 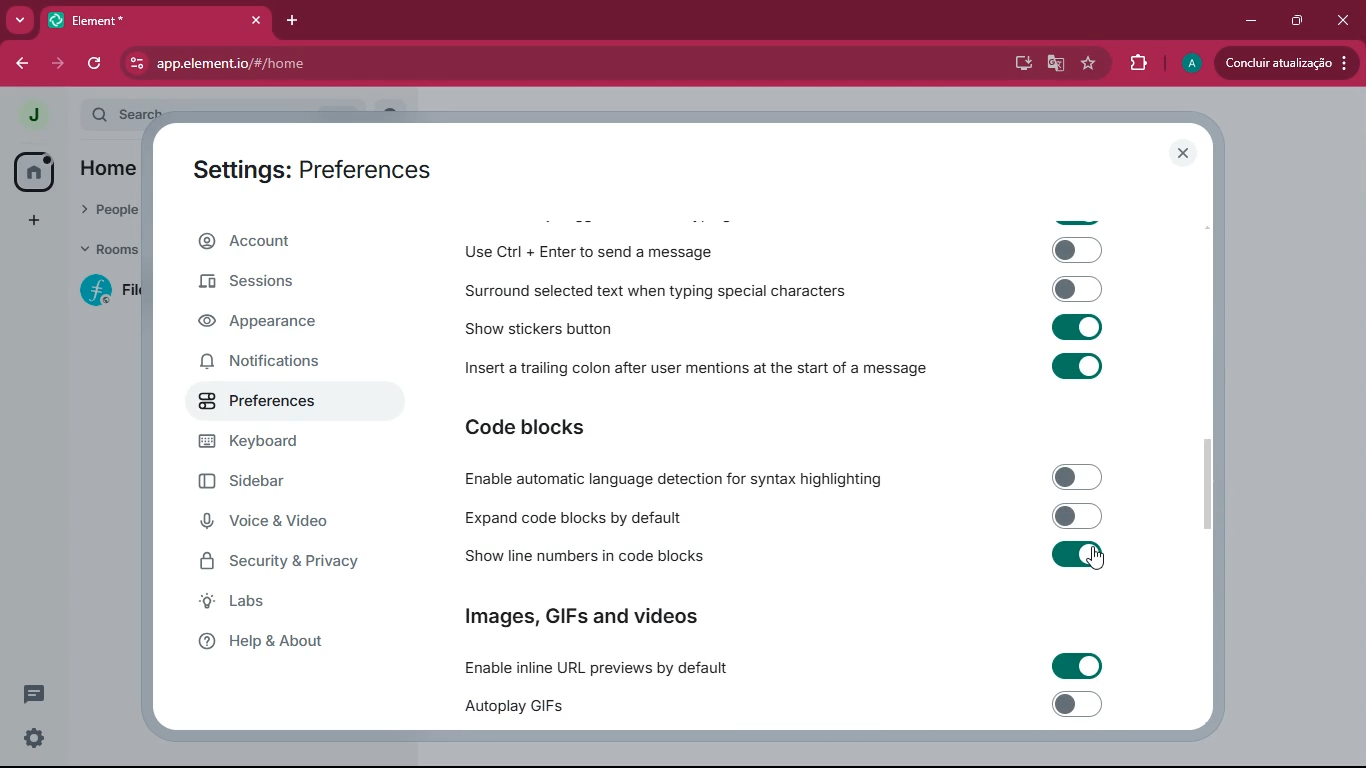 I want to click on element, so click(x=155, y=20).